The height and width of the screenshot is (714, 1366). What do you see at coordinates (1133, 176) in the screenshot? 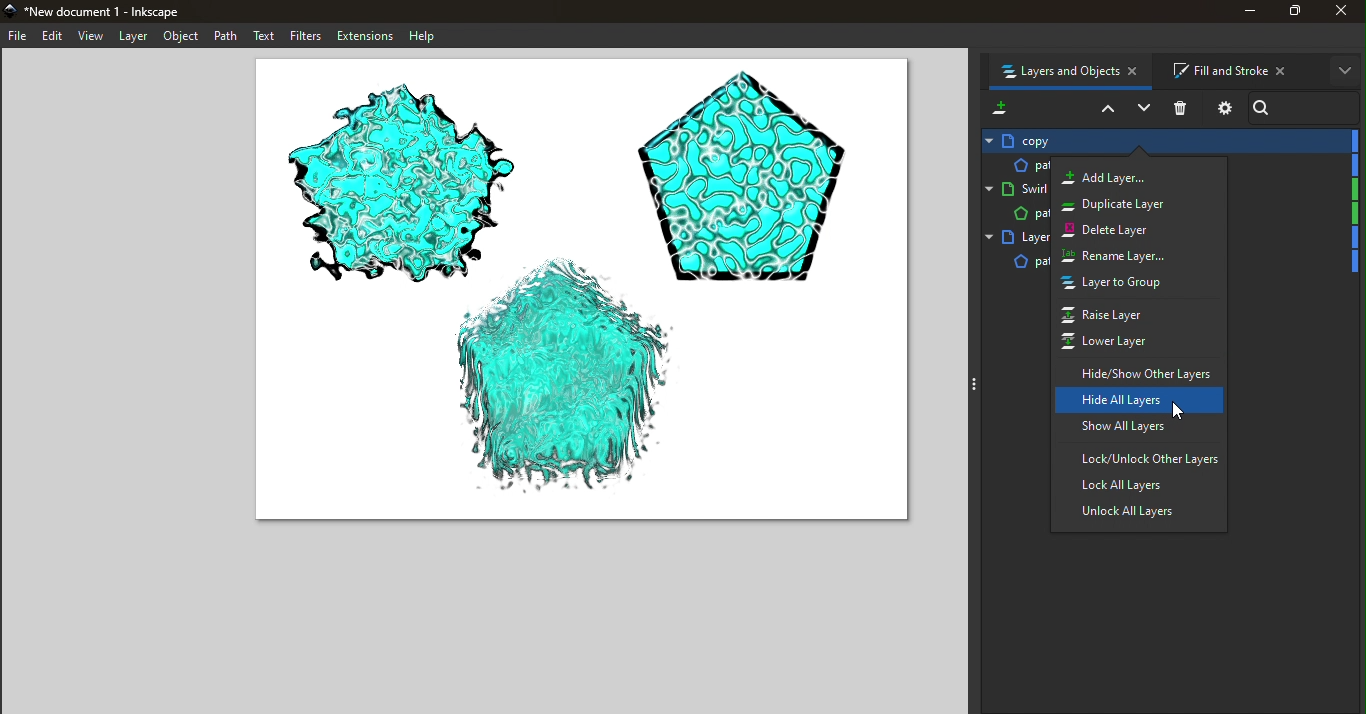
I see `Add layer` at bounding box center [1133, 176].